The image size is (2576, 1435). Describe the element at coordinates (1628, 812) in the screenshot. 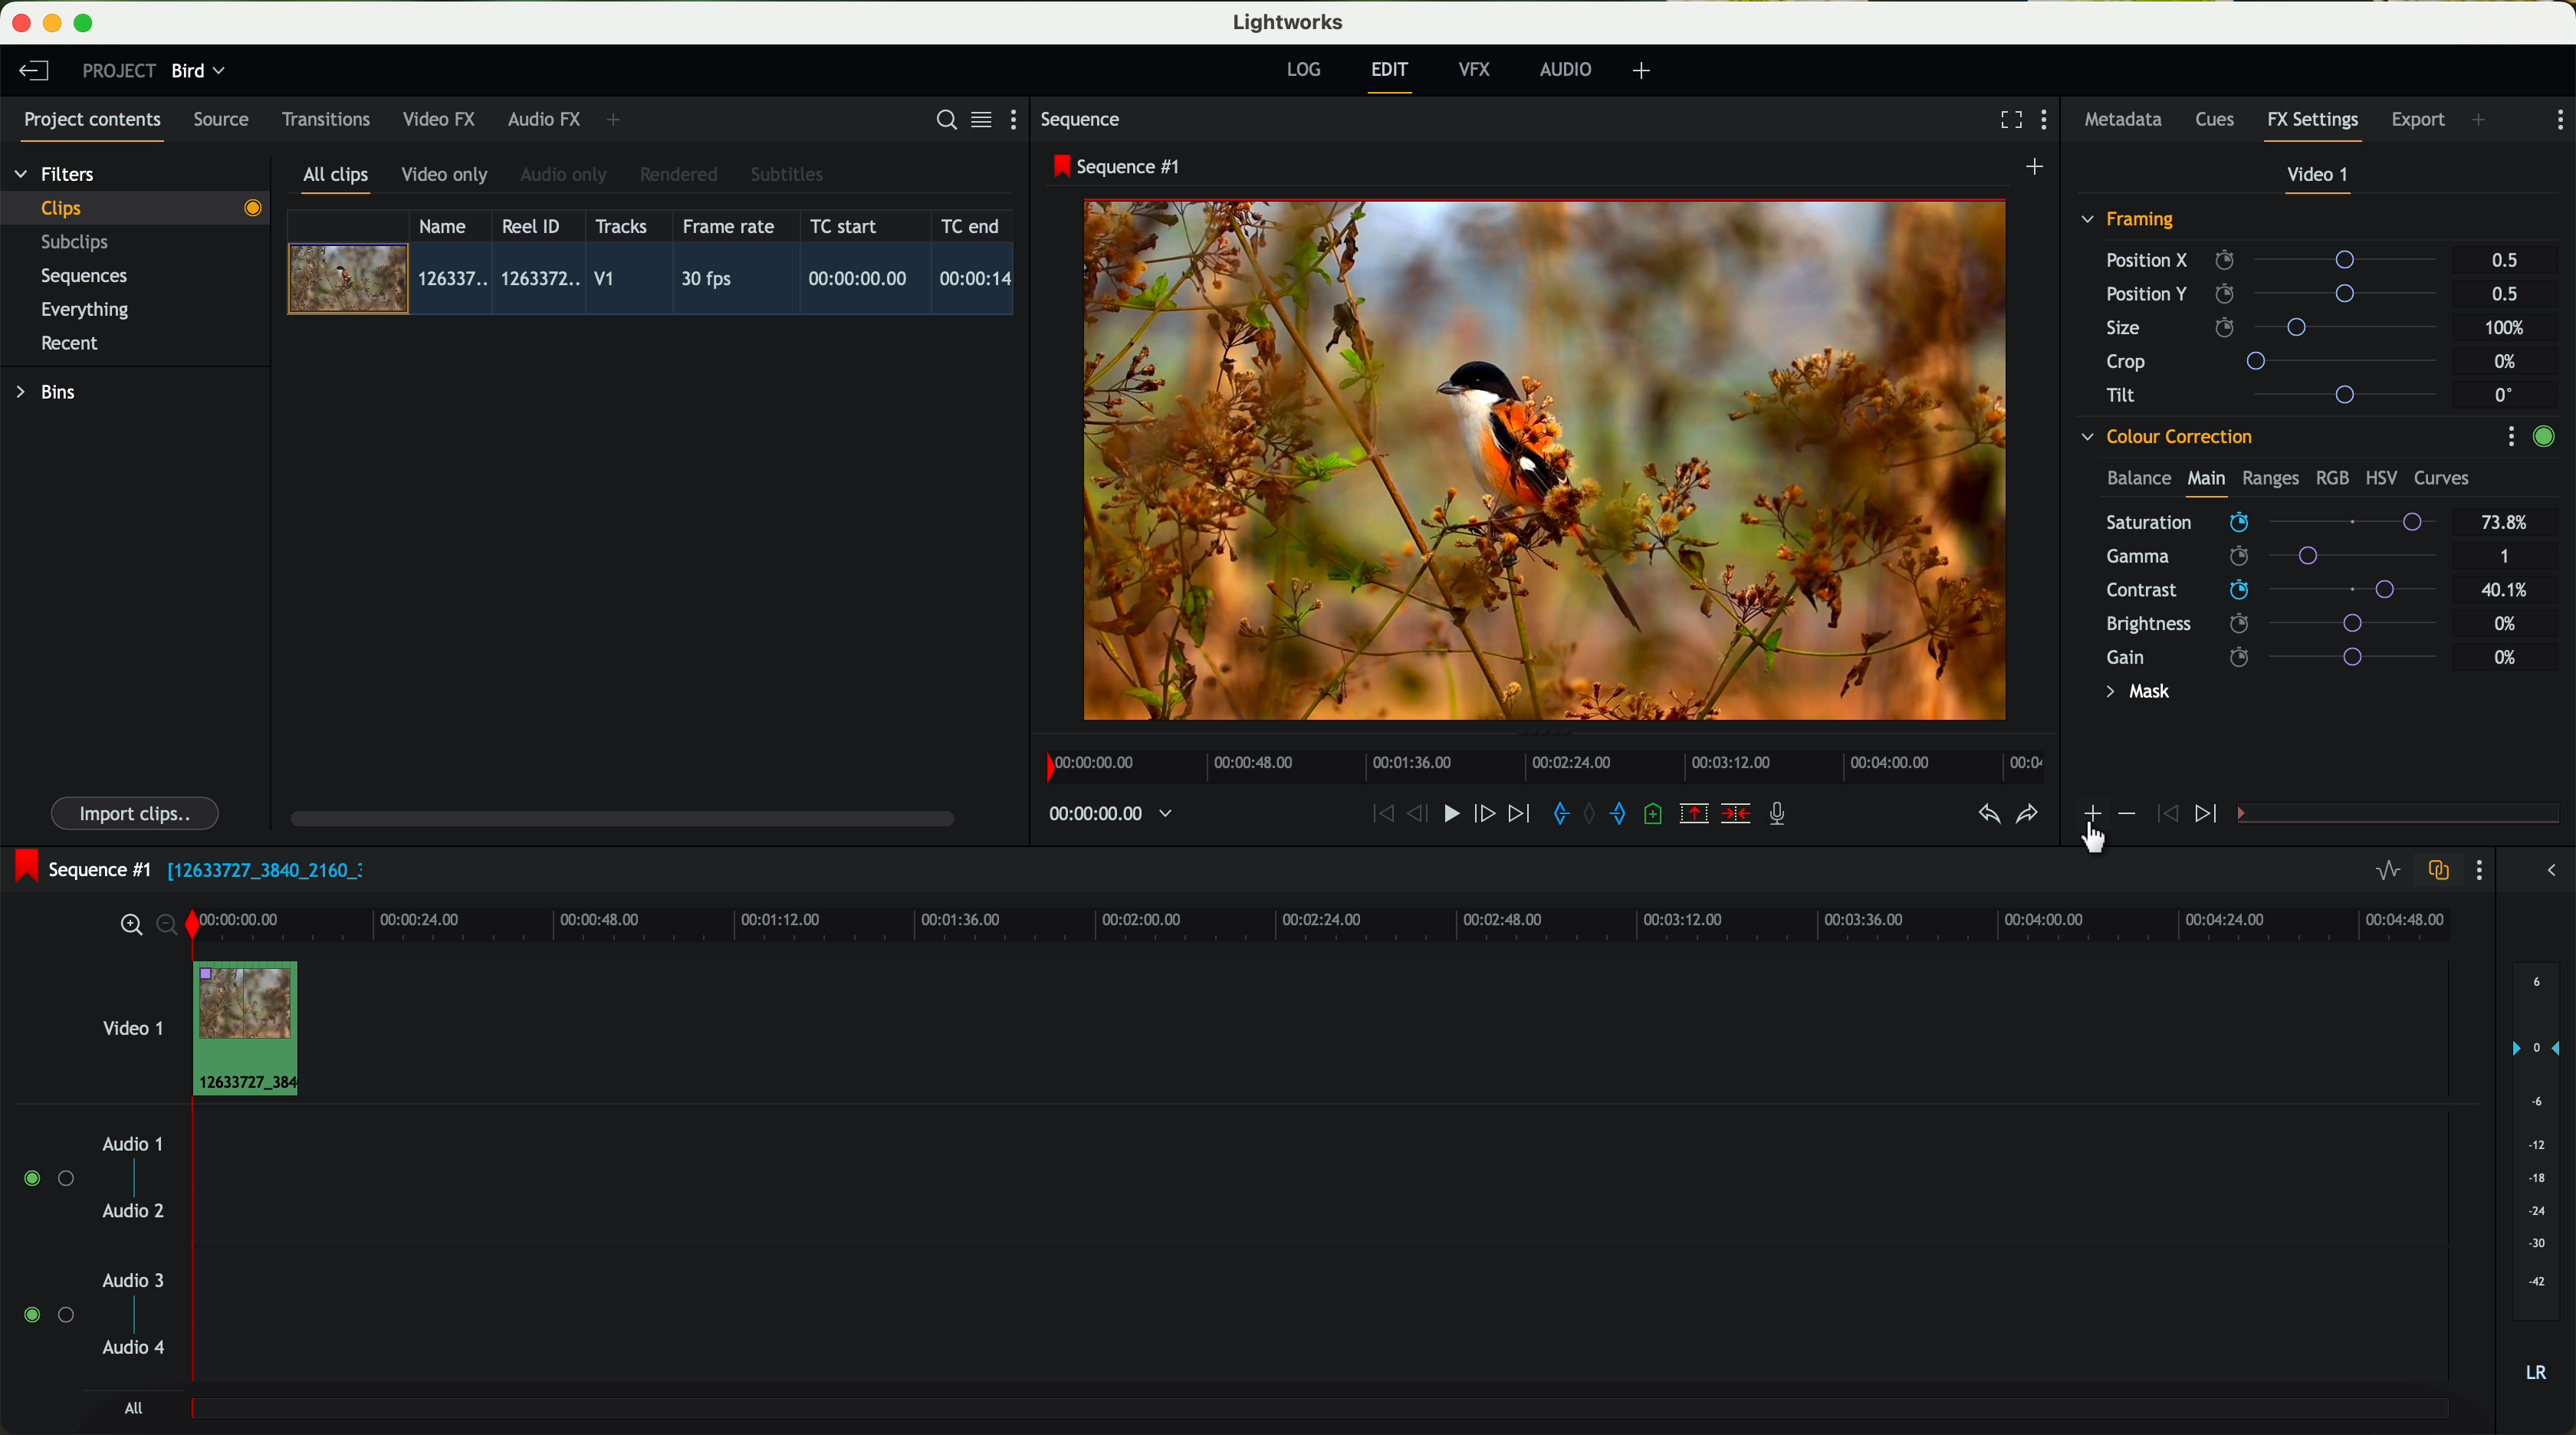

I see `add 'out' mark` at that location.